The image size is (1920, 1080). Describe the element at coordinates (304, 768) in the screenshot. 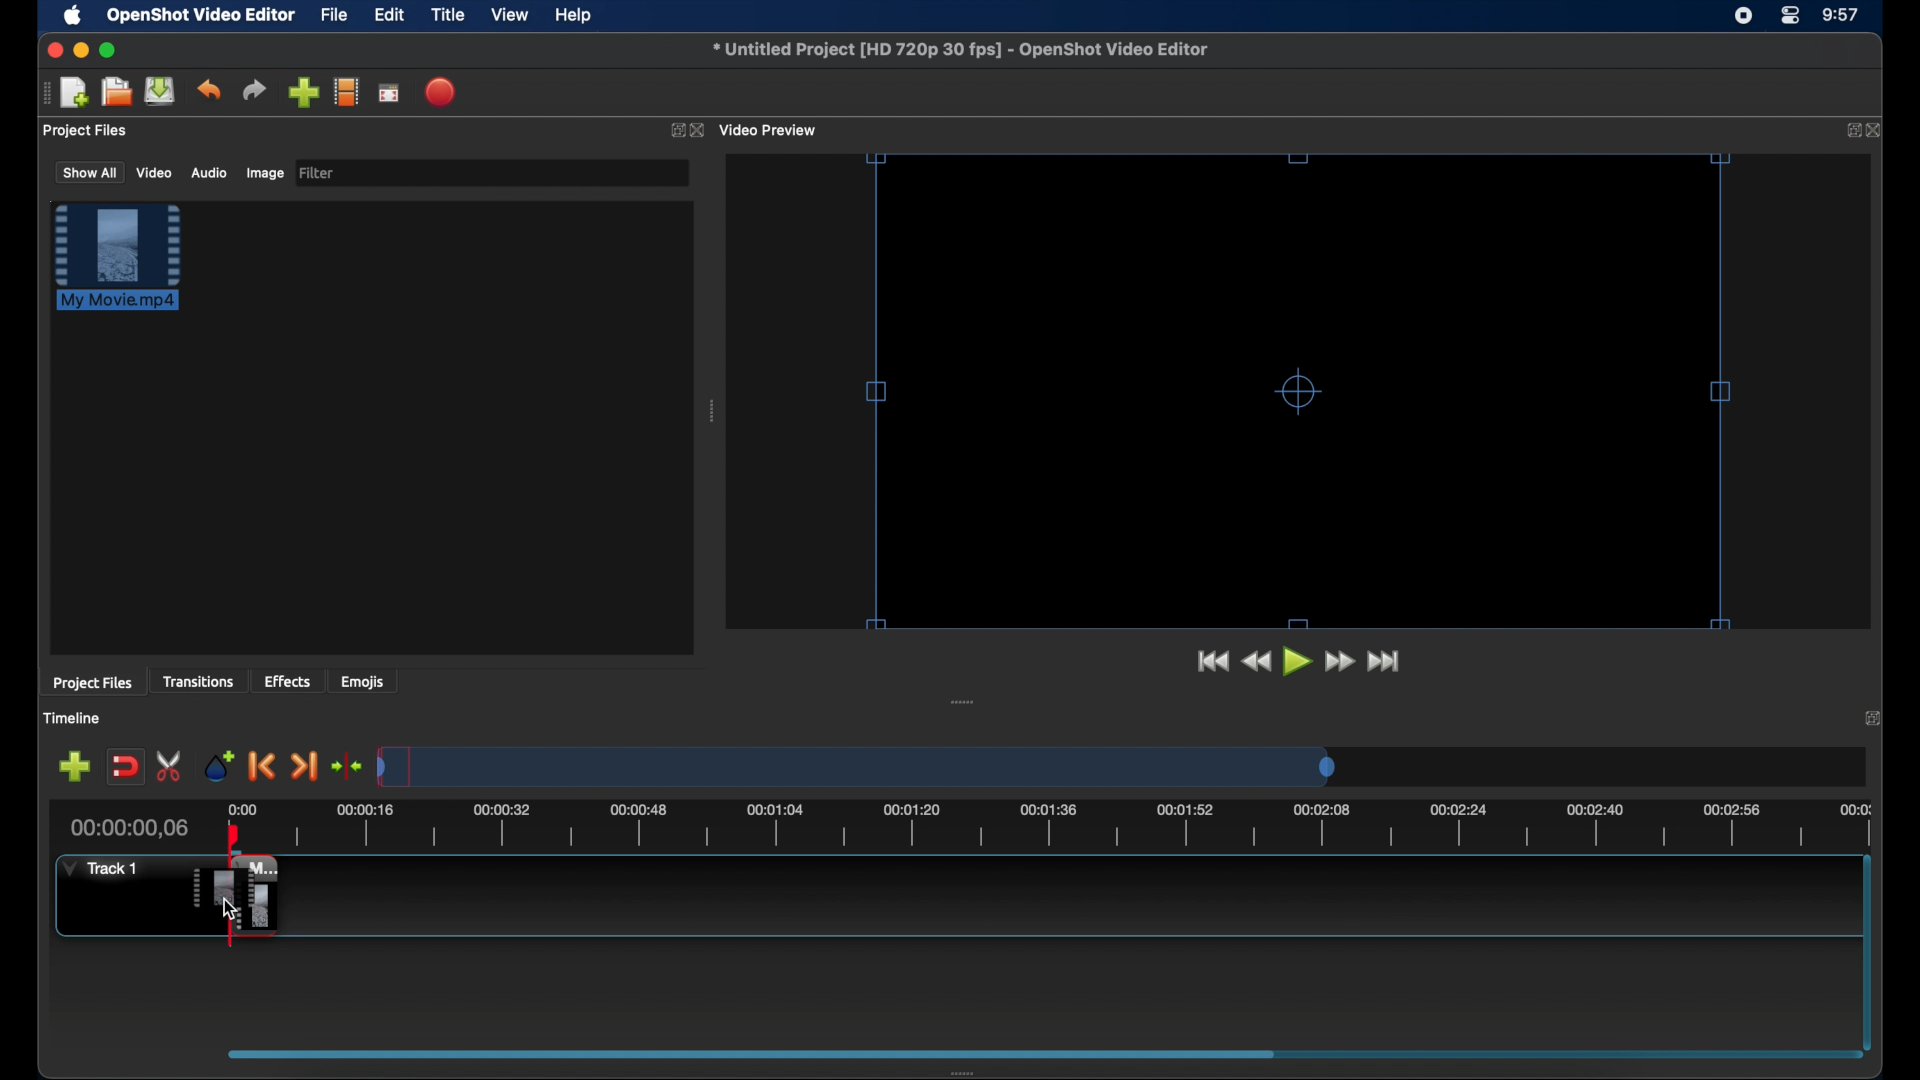

I see `next marker` at that location.